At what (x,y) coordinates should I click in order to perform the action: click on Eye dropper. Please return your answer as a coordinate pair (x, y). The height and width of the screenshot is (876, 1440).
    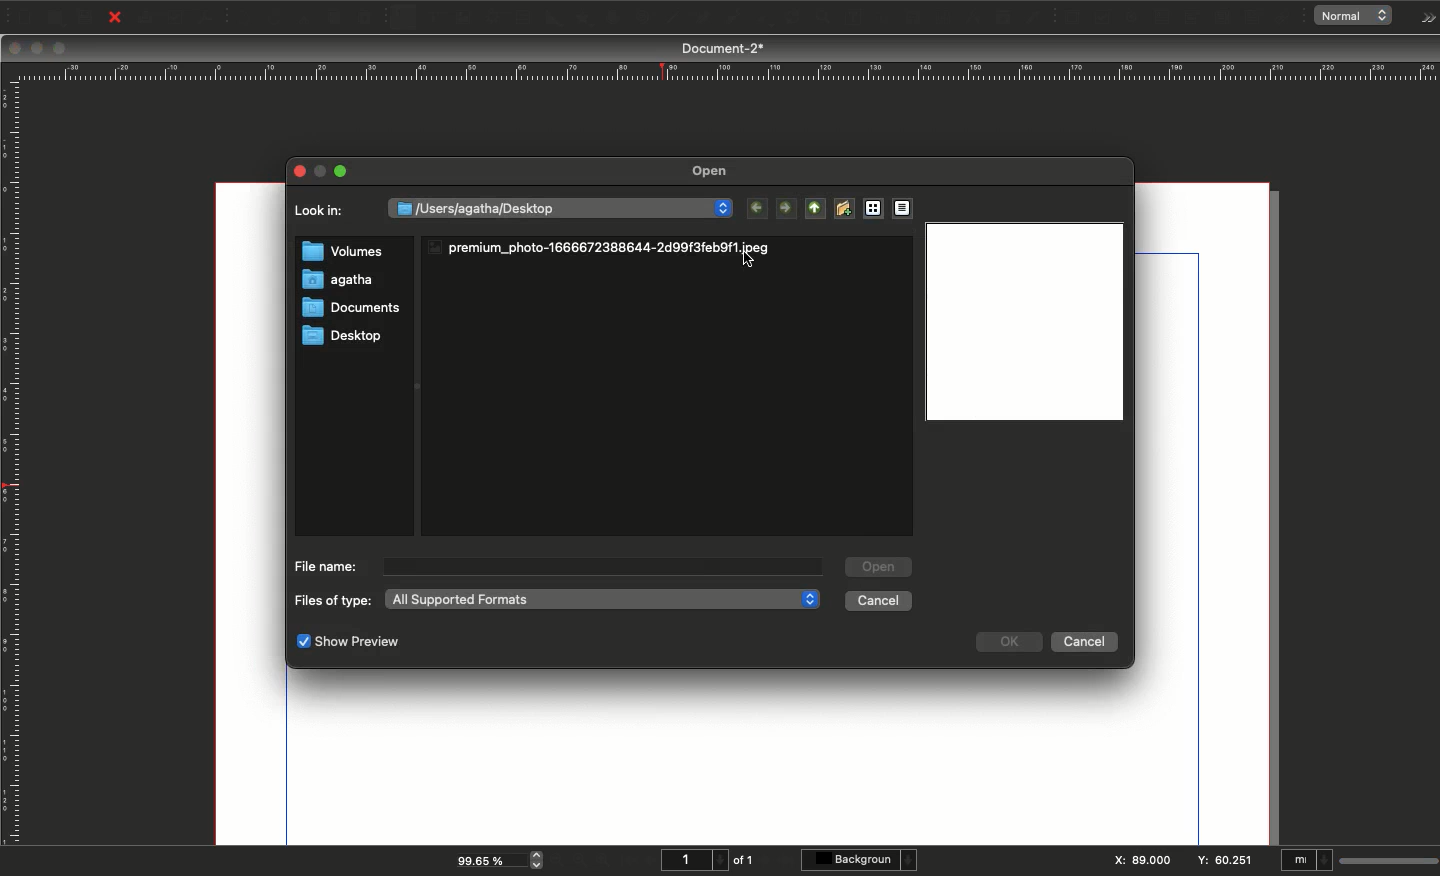
    Looking at the image, I should click on (1033, 18).